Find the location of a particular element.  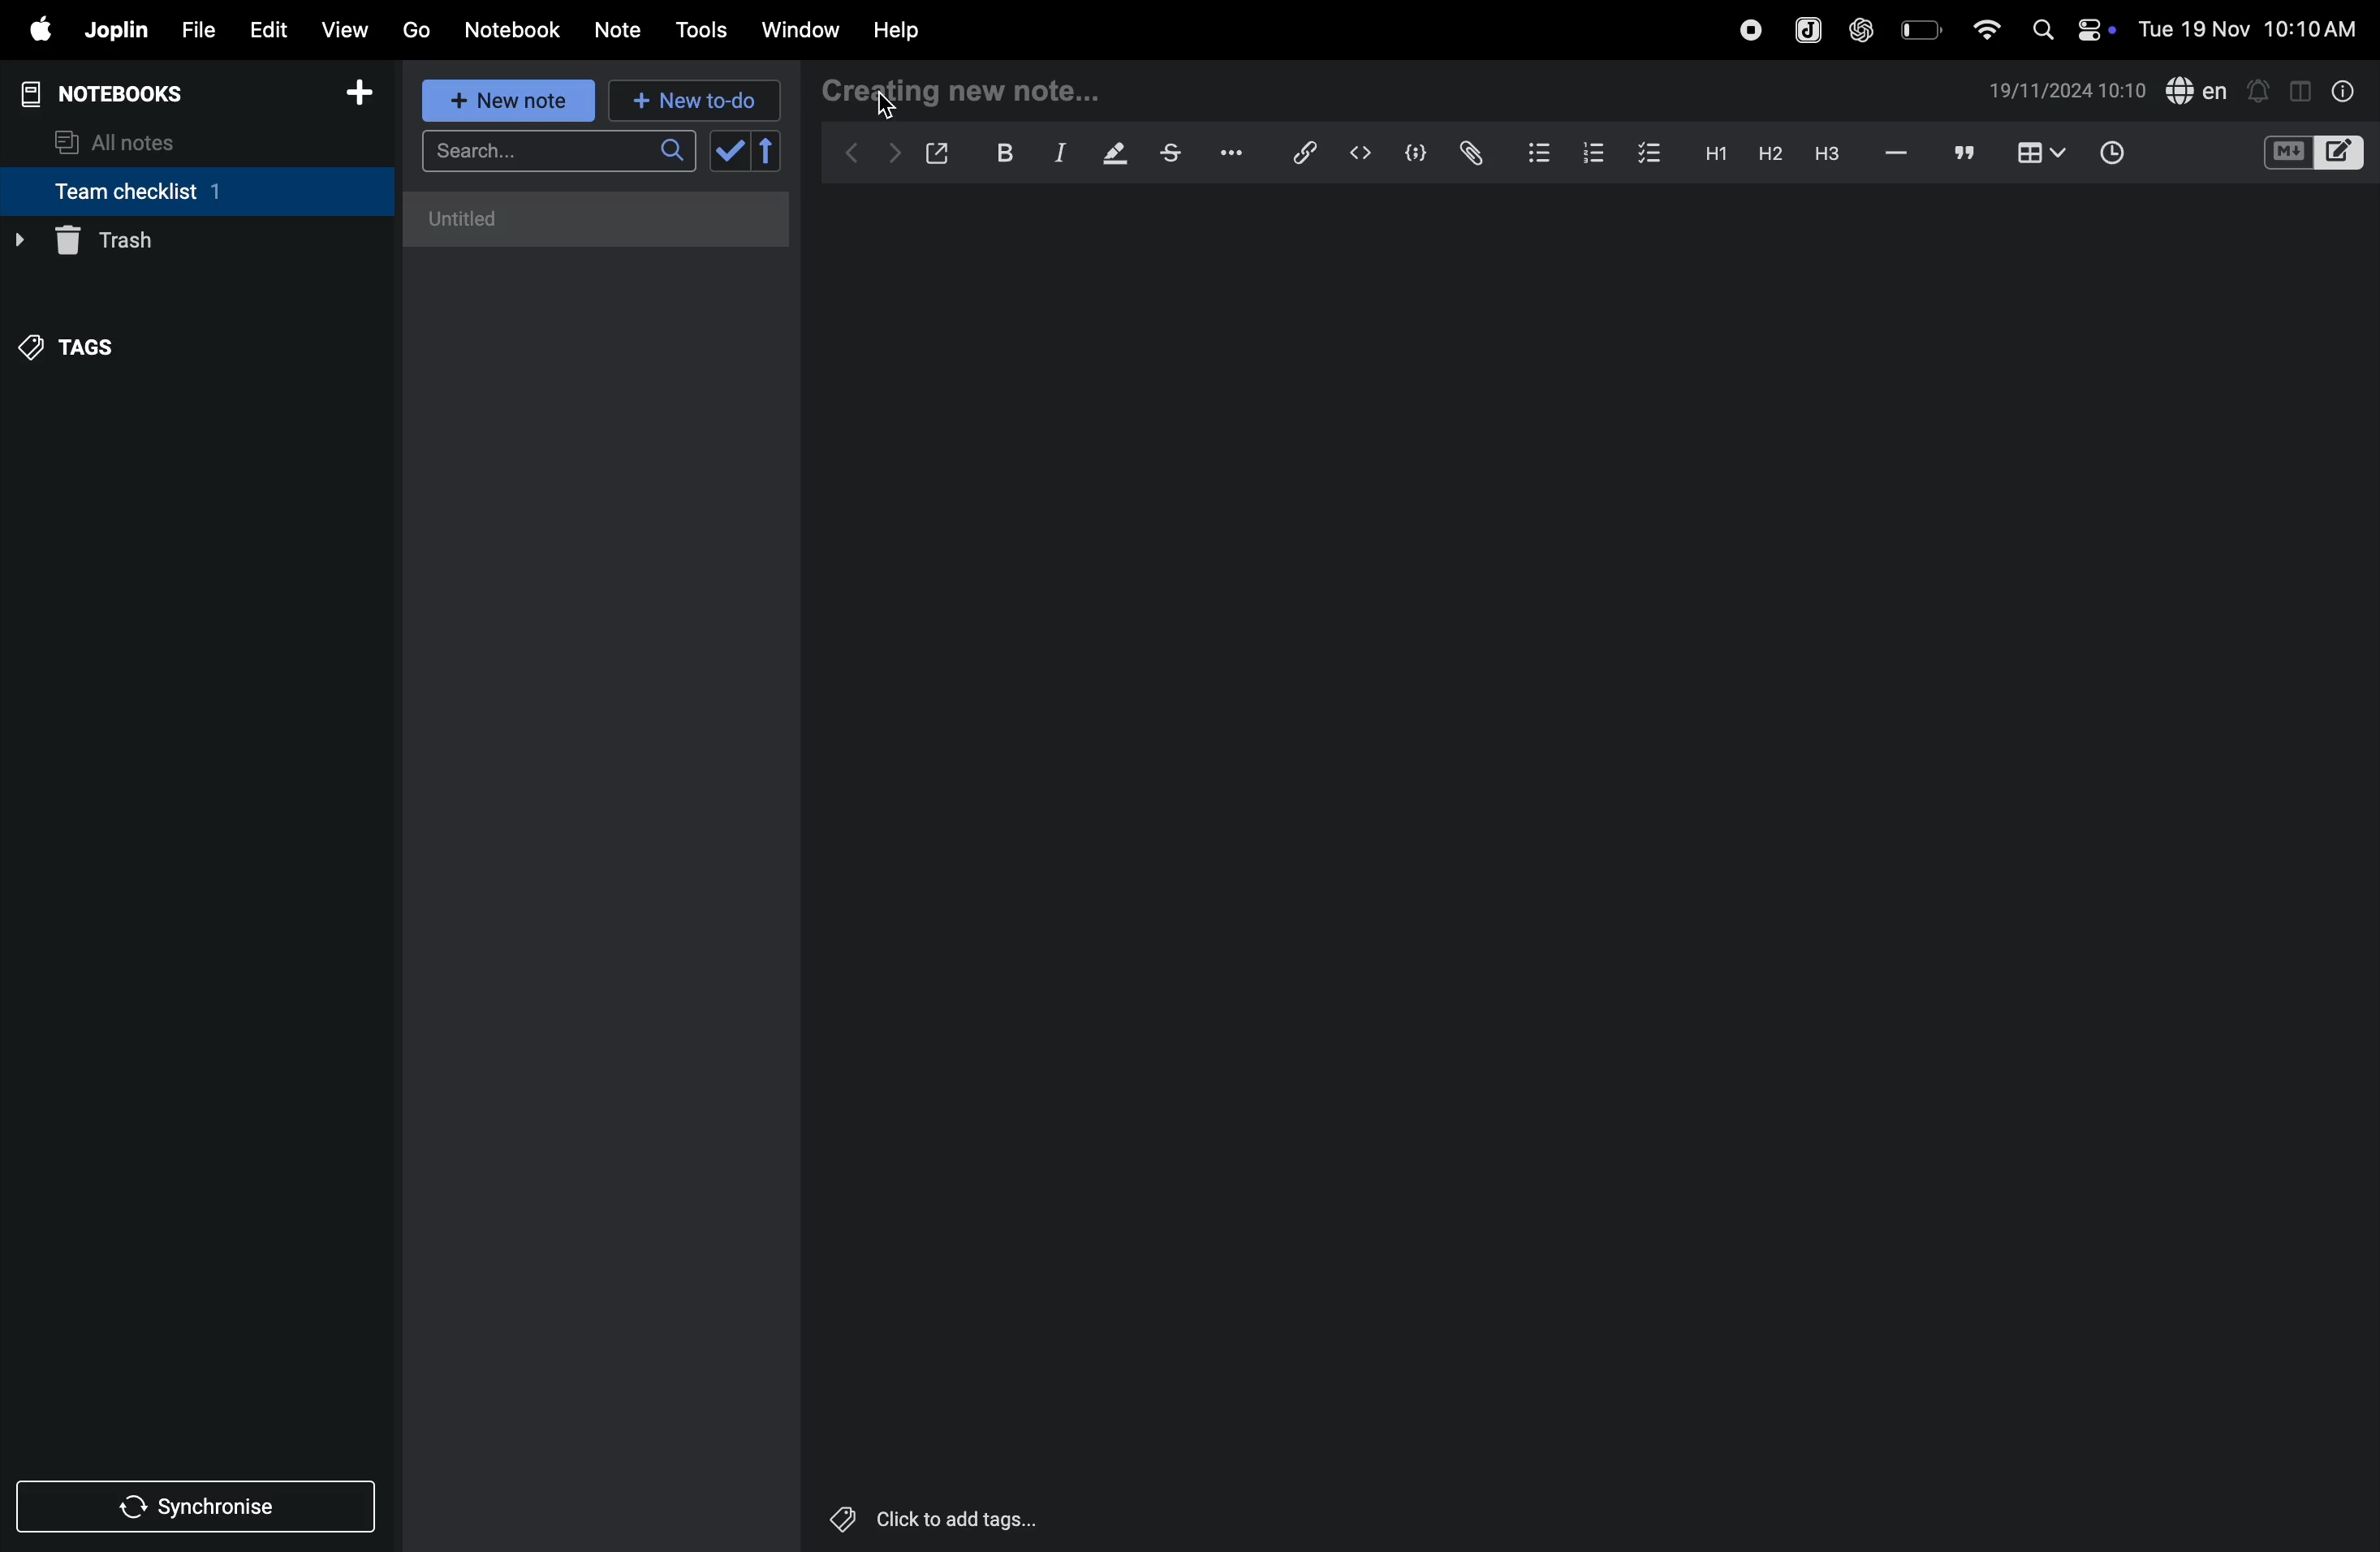

search  is located at coordinates (555, 154).